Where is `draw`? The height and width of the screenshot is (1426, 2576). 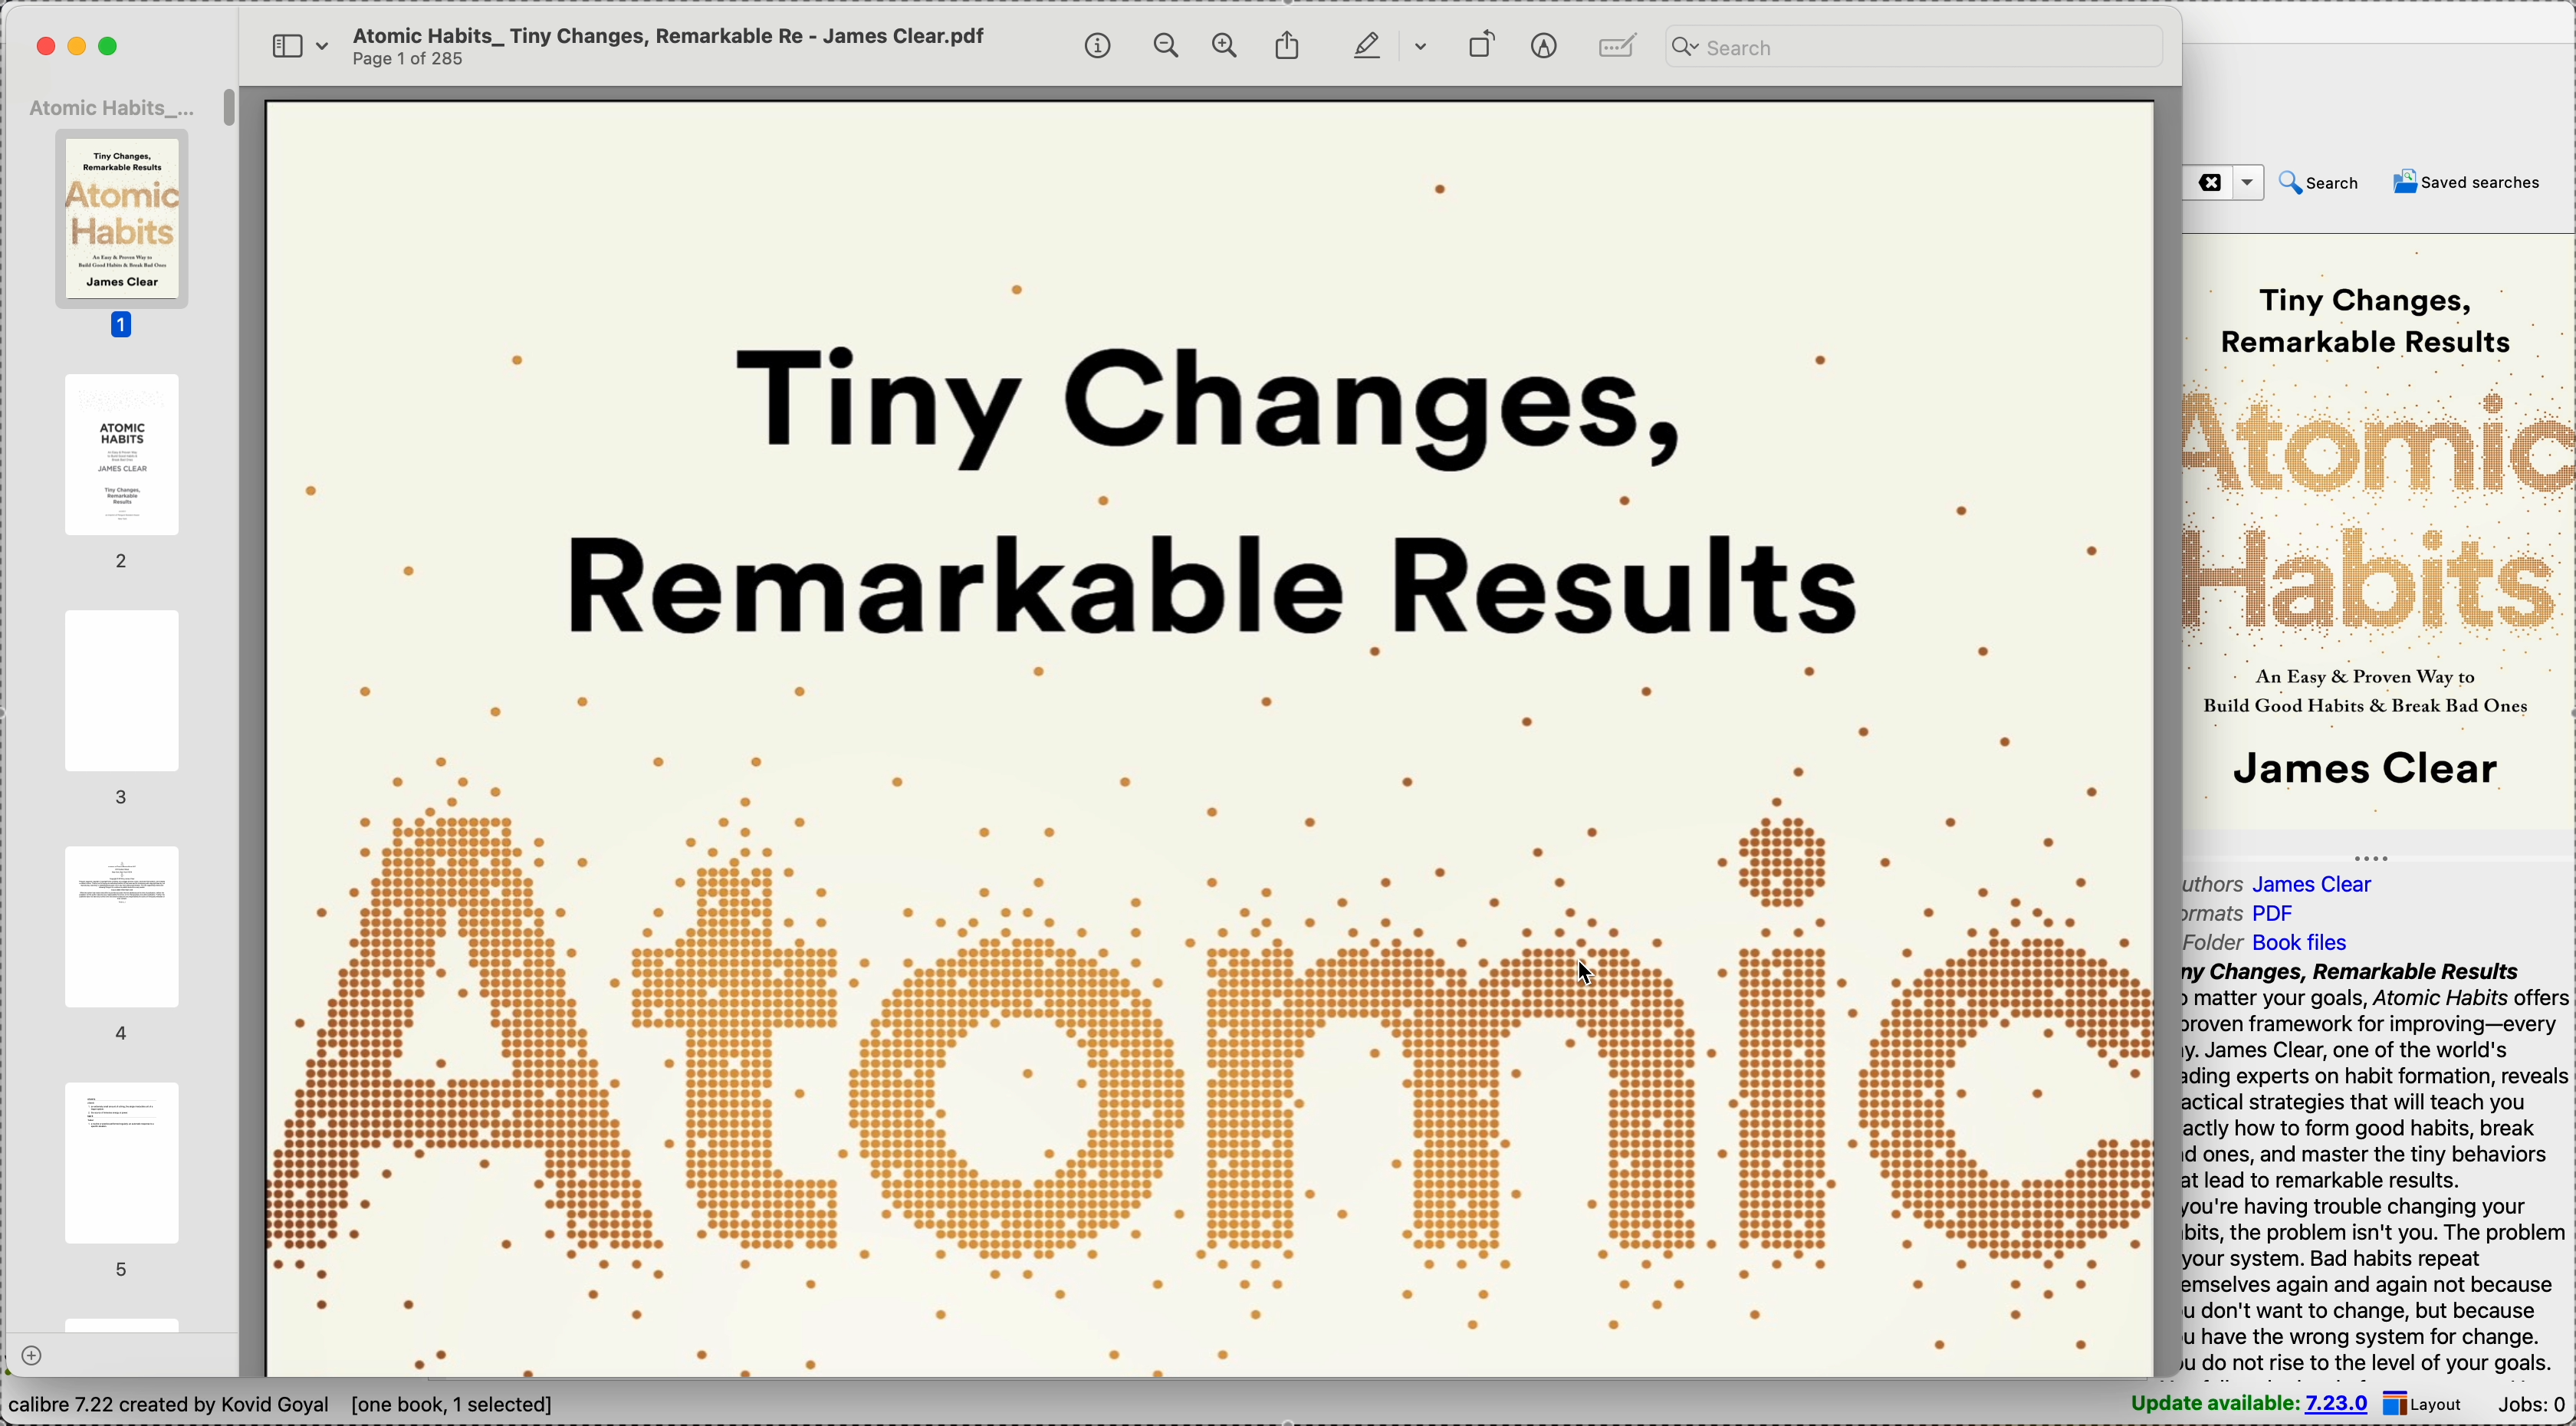 draw is located at coordinates (1544, 46).